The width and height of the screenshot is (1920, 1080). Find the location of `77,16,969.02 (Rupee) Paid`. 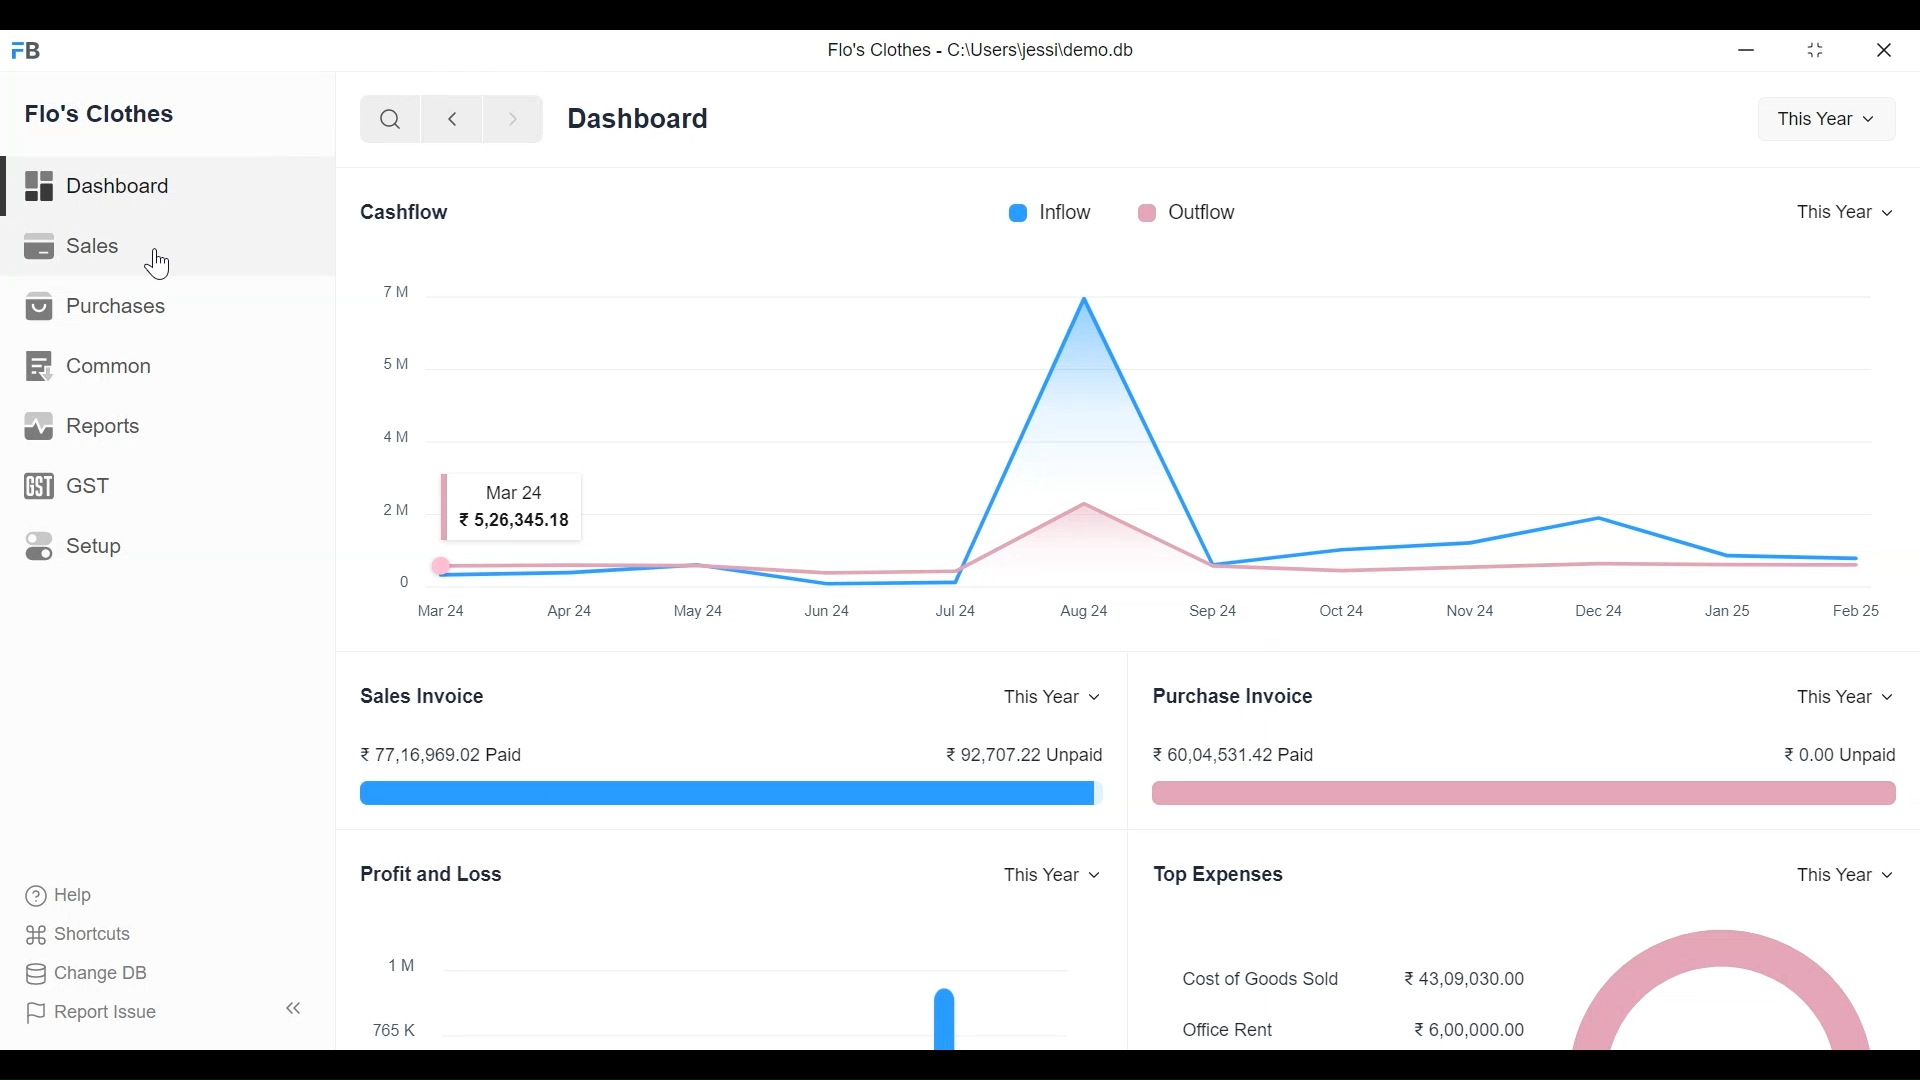

77,16,969.02 (Rupee) Paid is located at coordinates (442, 754).